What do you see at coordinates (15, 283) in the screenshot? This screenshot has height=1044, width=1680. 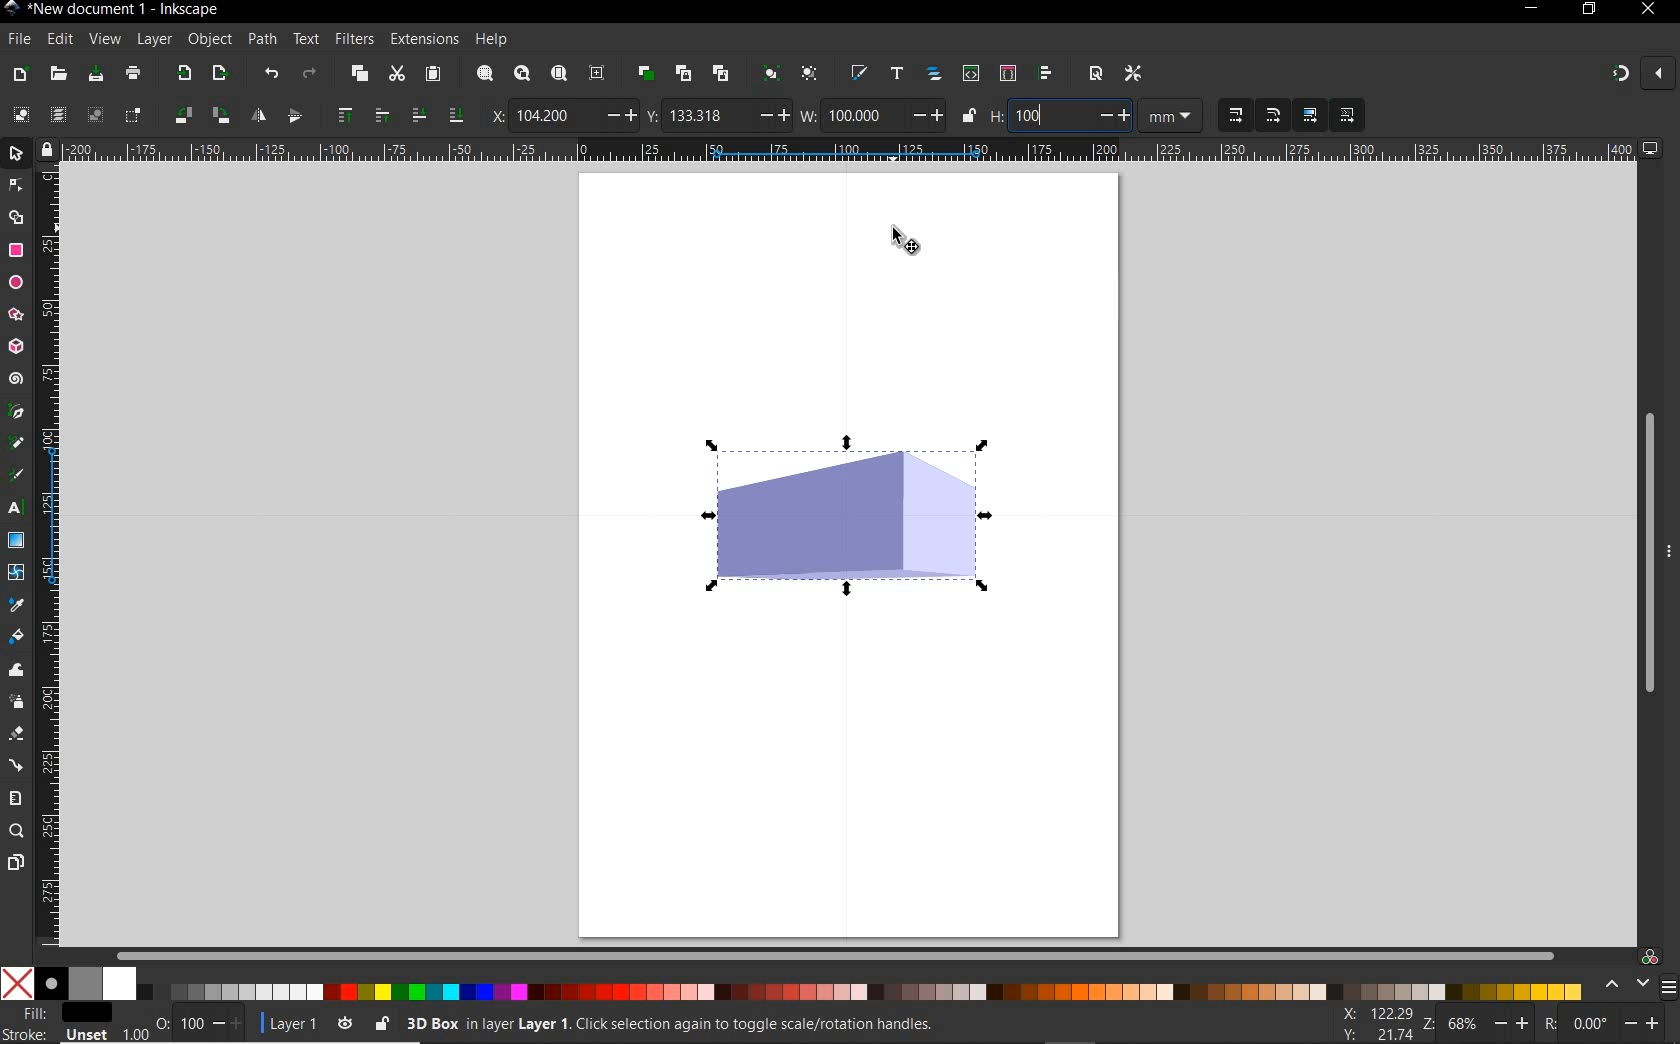 I see `ellipse tool` at bounding box center [15, 283].